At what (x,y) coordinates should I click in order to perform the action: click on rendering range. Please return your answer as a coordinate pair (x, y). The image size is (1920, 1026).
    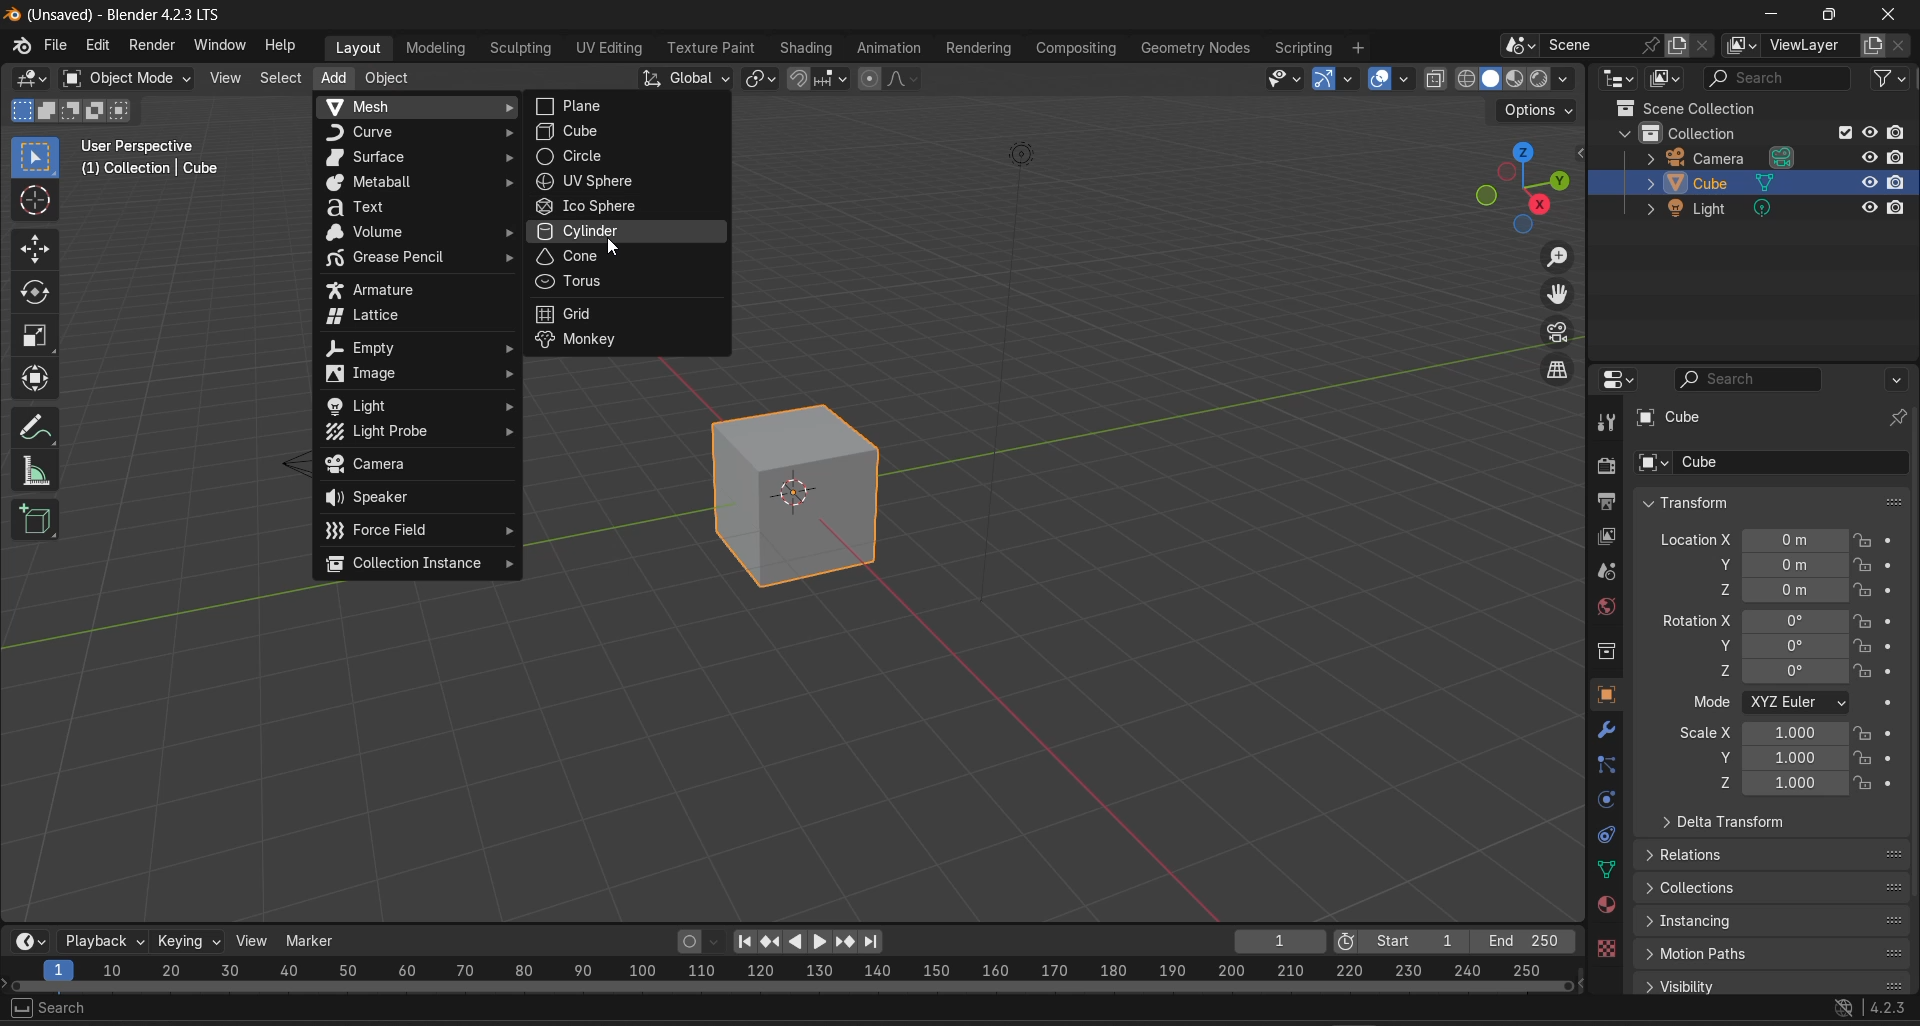
    Looking at the image, I should click on (798, 967).